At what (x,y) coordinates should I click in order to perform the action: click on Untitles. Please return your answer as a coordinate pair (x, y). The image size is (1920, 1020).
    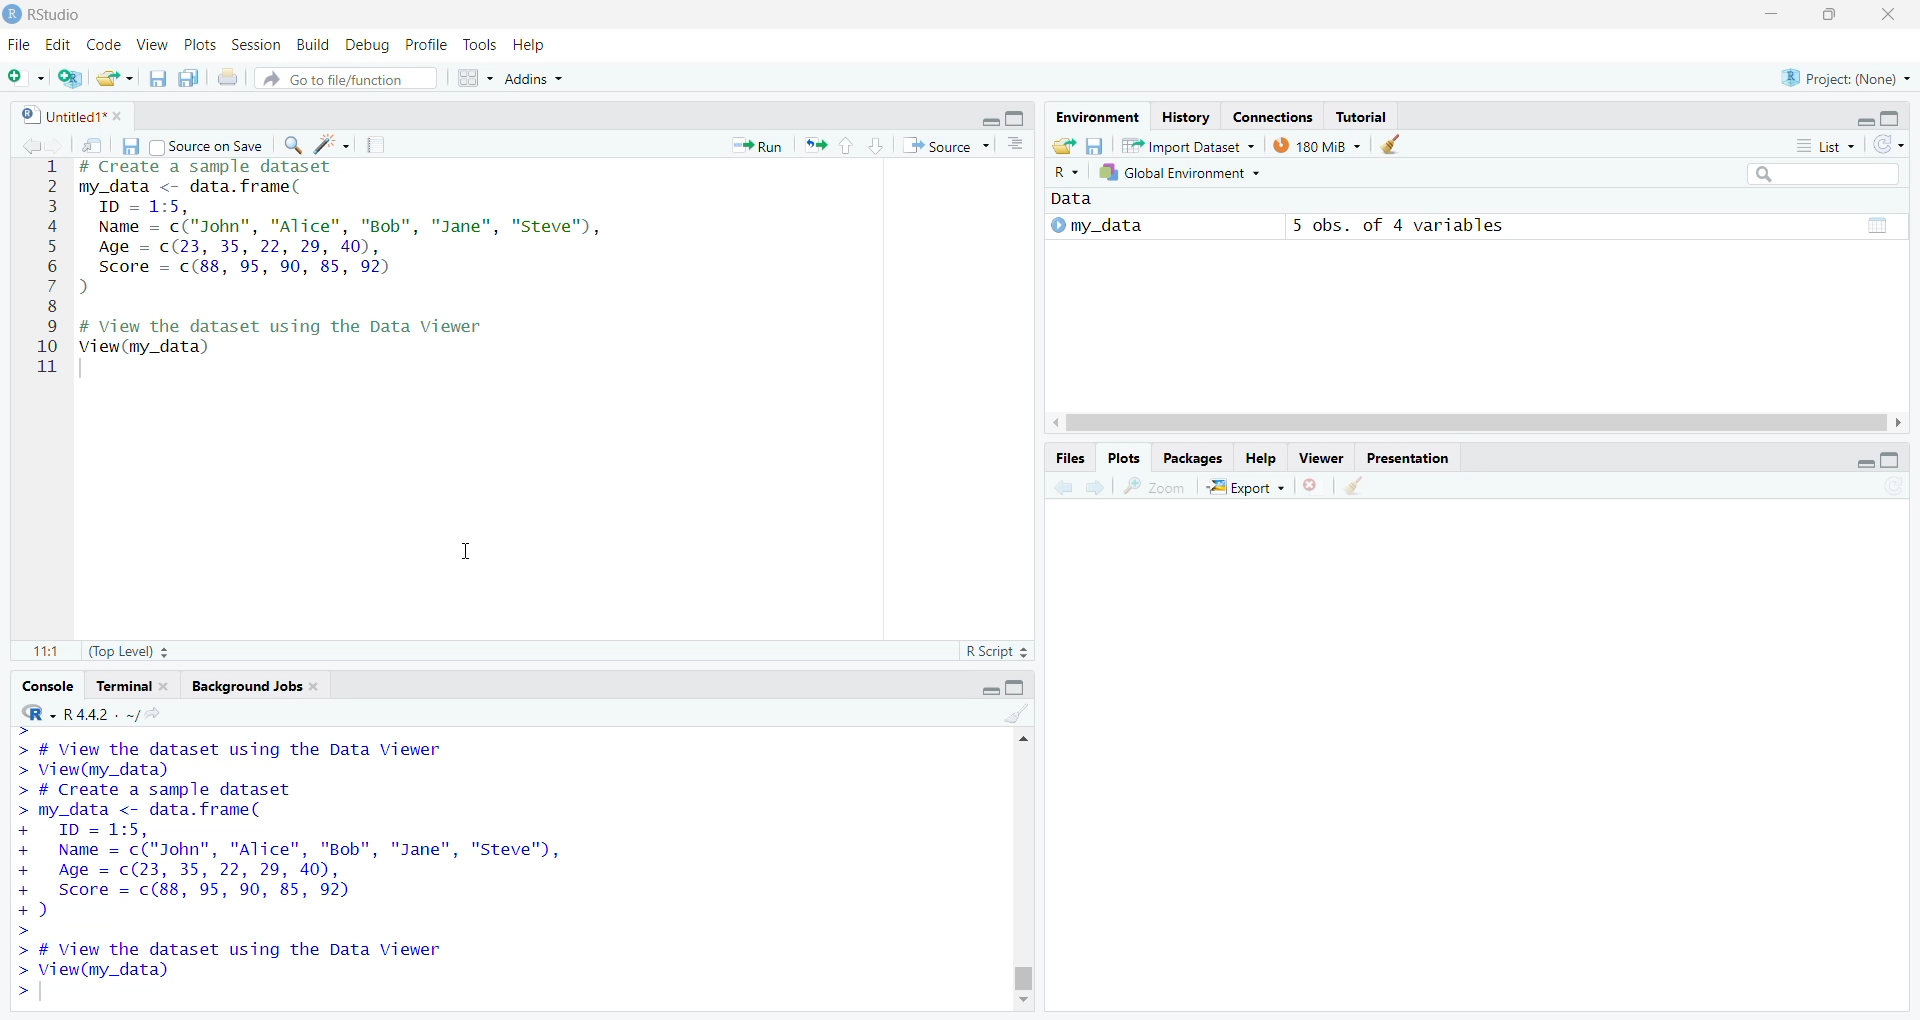
    Looking at the image, I should click on (70, 115).